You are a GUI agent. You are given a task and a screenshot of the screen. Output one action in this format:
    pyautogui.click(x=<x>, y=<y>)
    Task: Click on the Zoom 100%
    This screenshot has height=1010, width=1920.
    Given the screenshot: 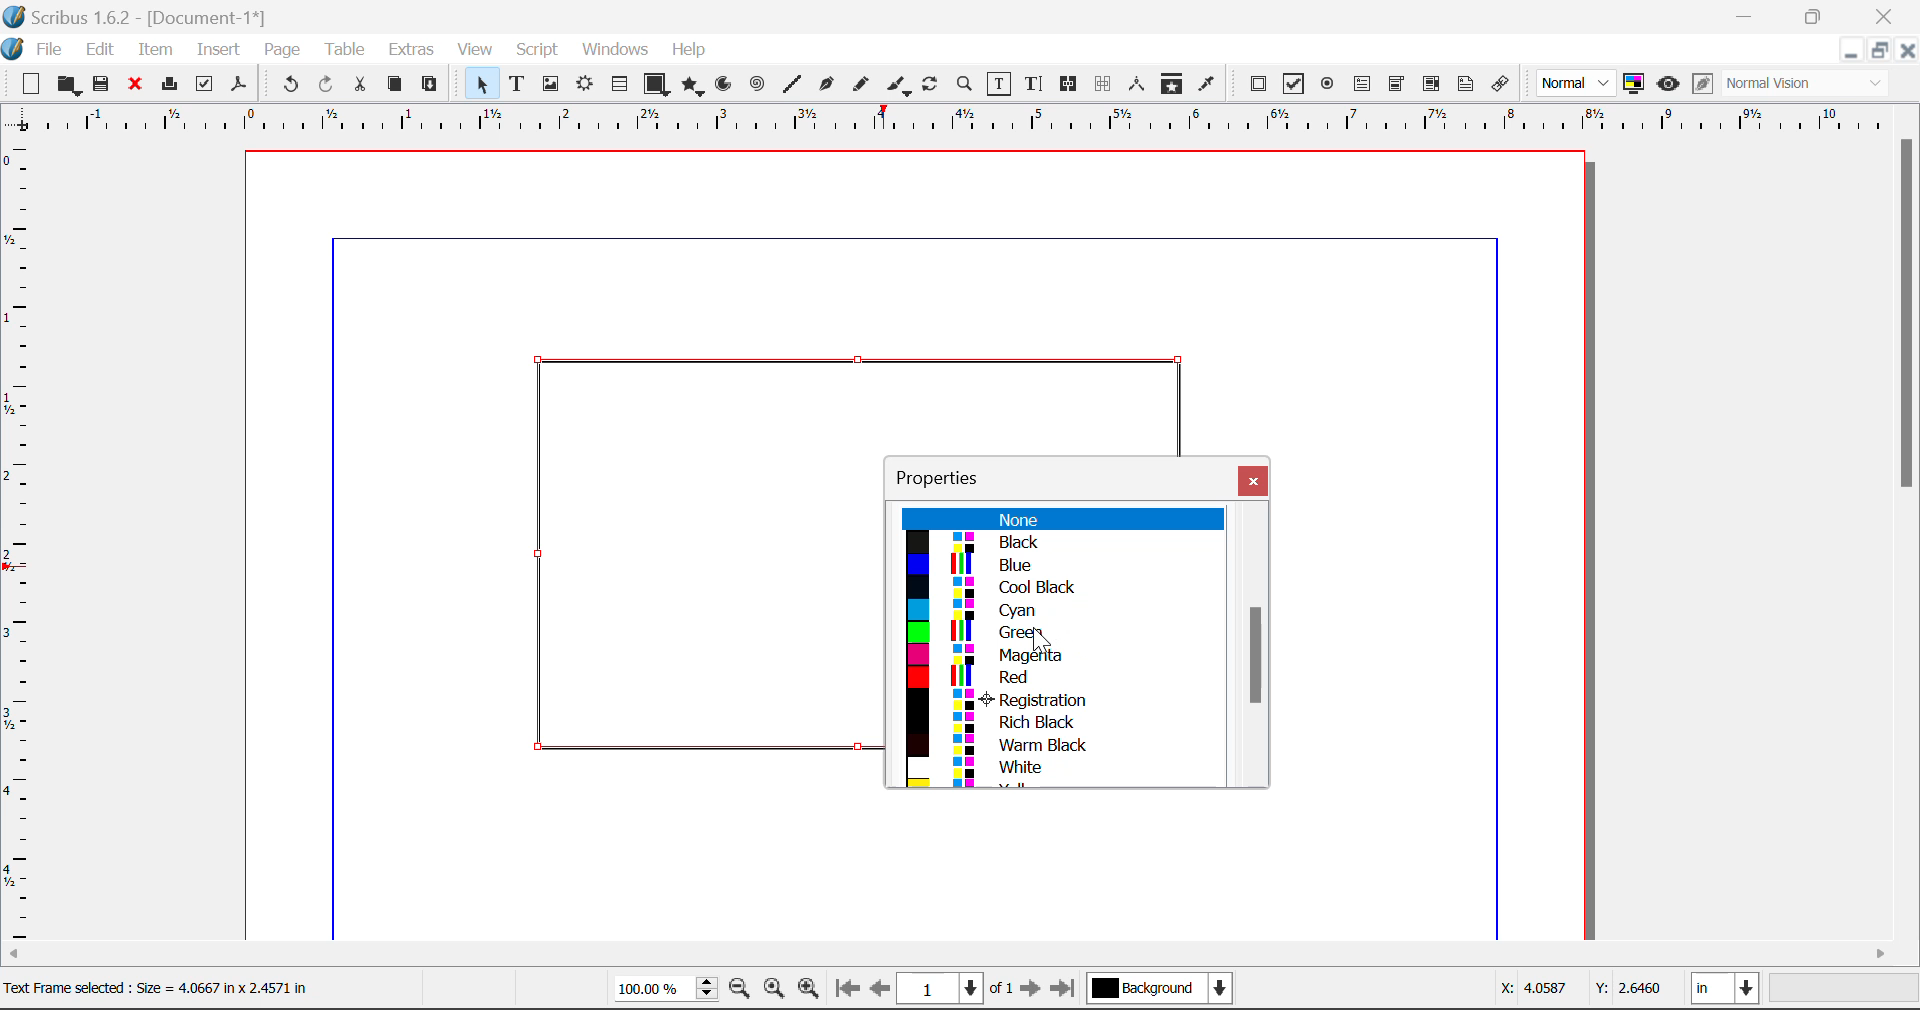 What is the action you would take?
    pyautogui.click(x=666, y=990)
    